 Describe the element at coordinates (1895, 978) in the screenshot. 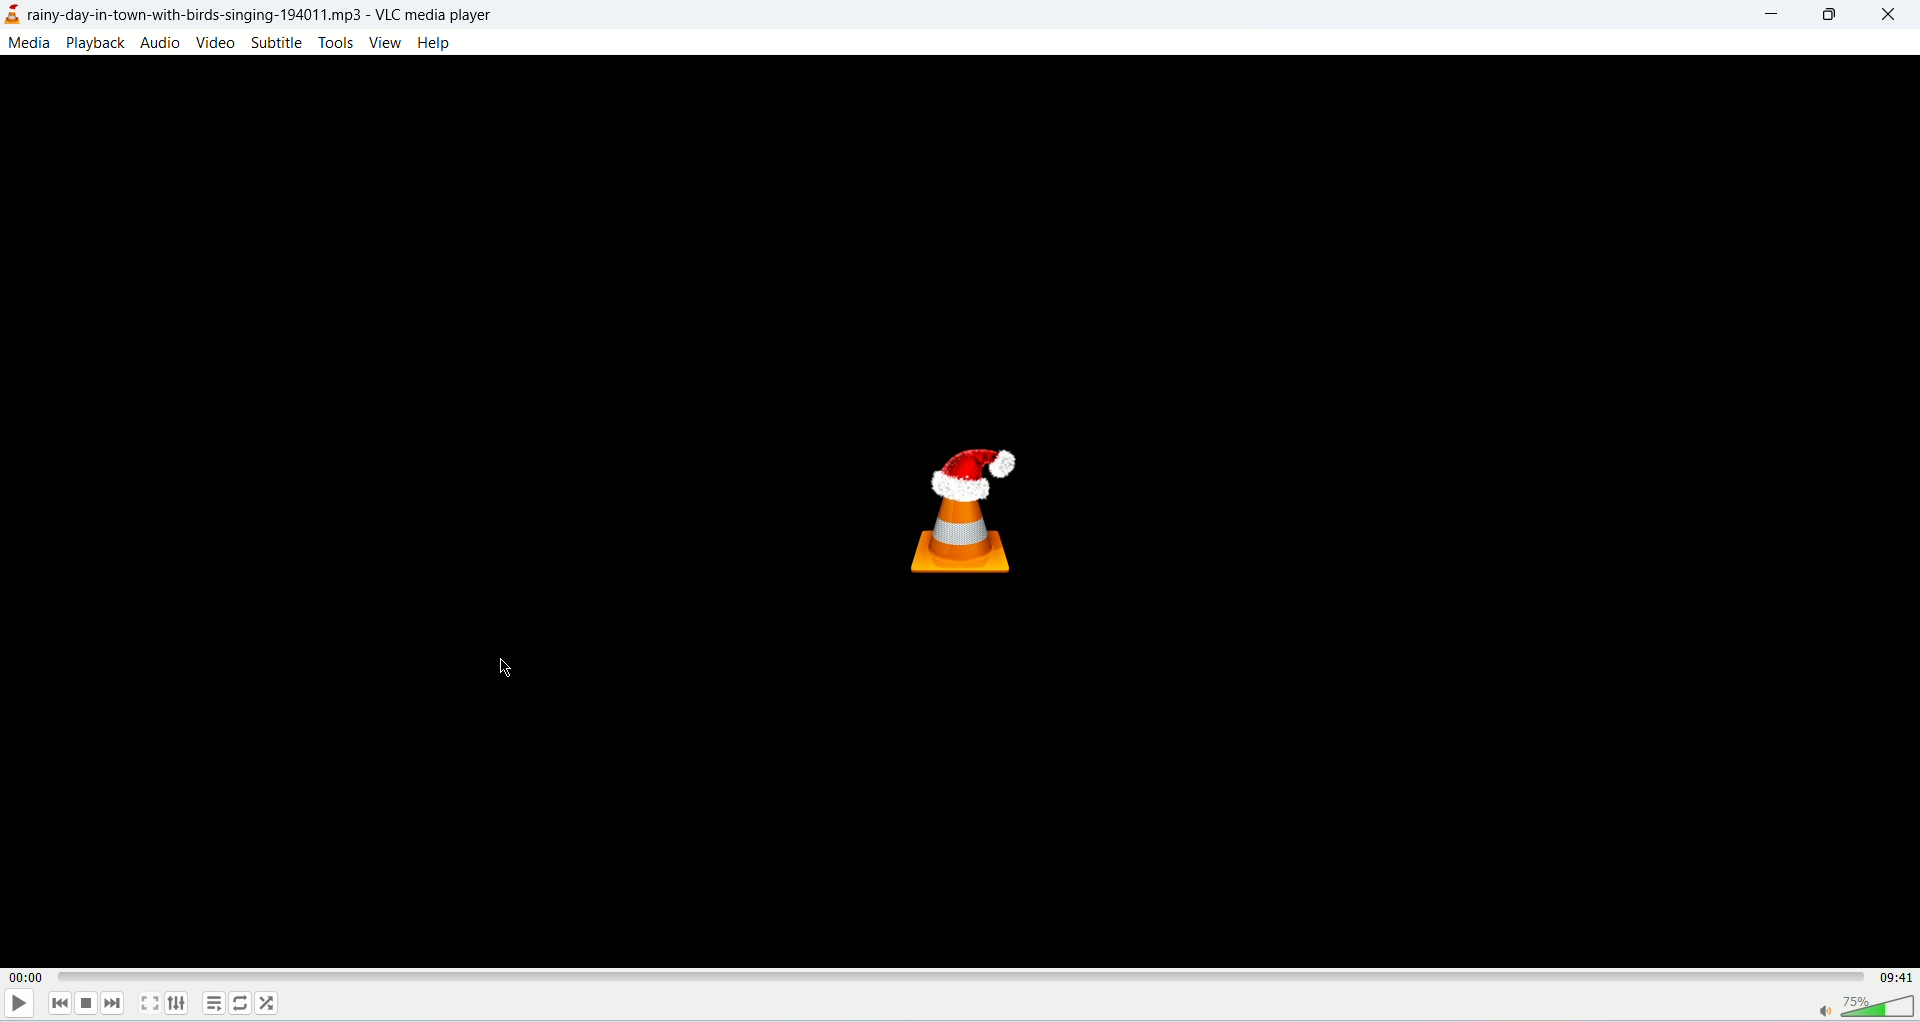

I see `total time` at that location.